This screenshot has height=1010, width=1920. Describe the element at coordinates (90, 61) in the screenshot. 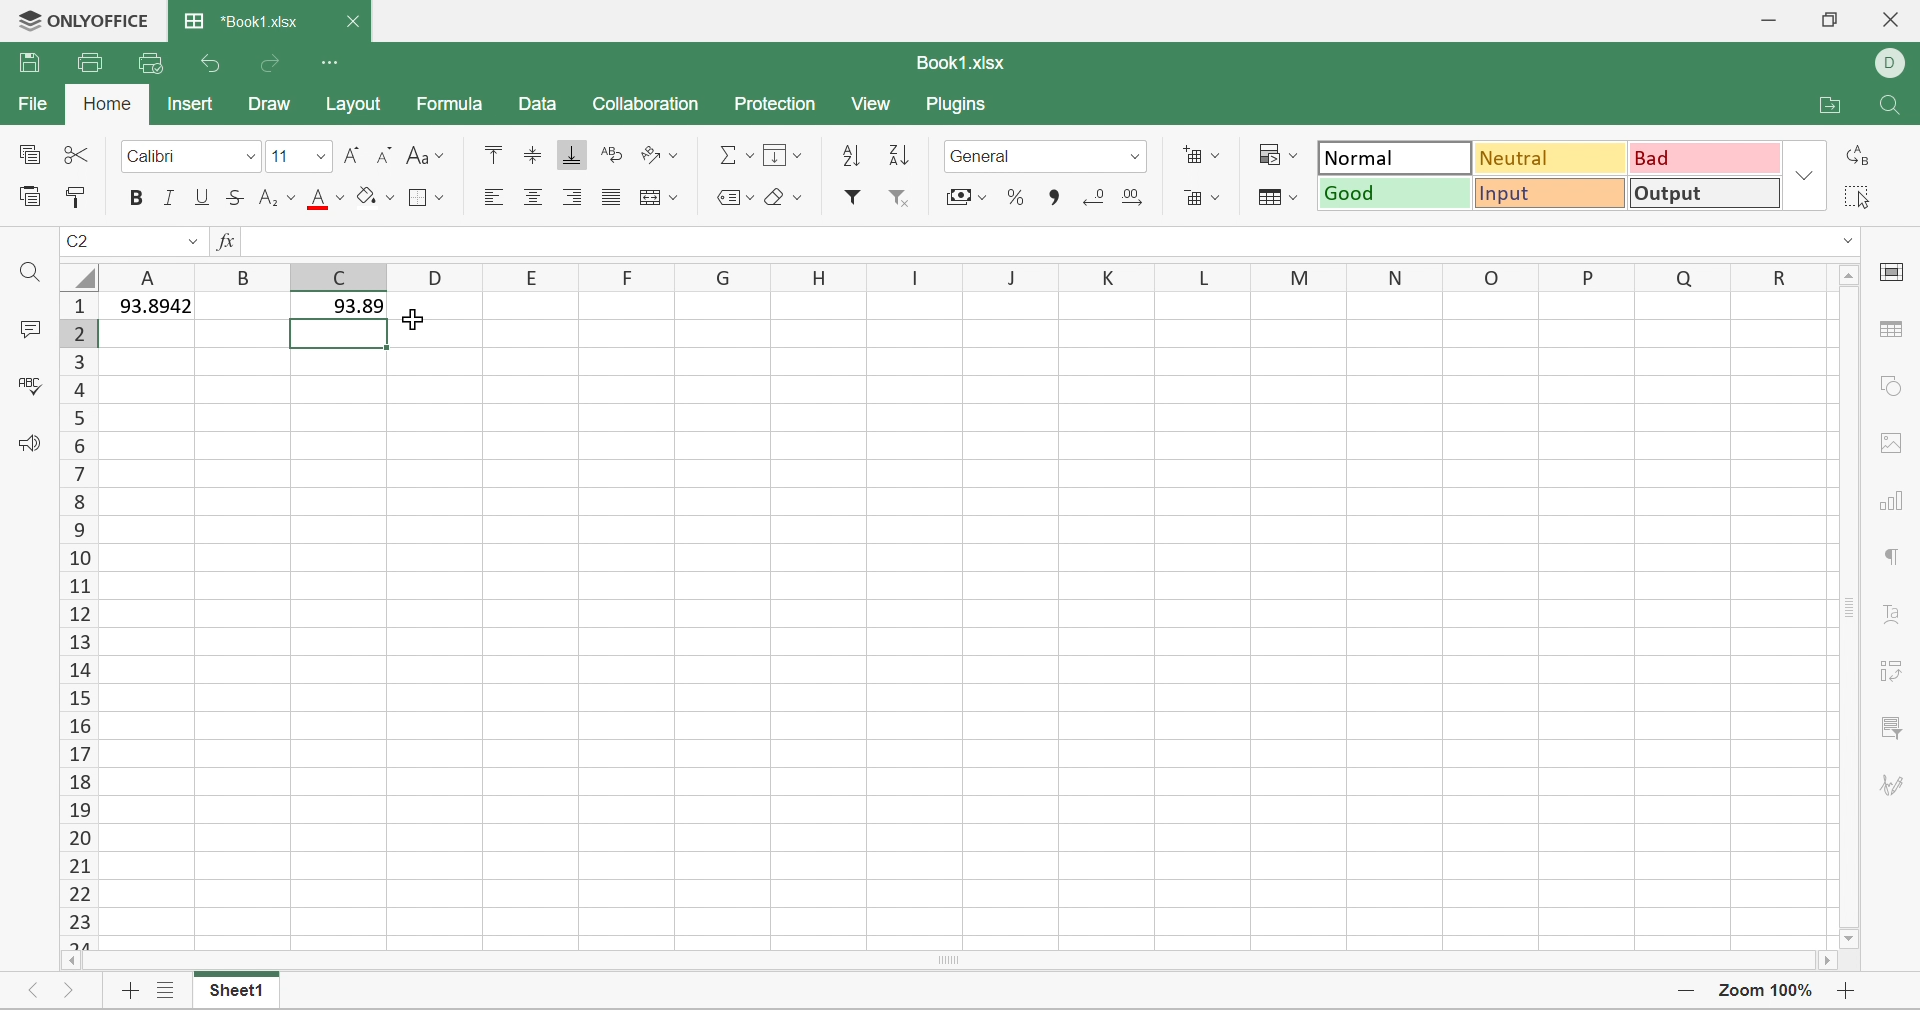

I see `Print` at that location.